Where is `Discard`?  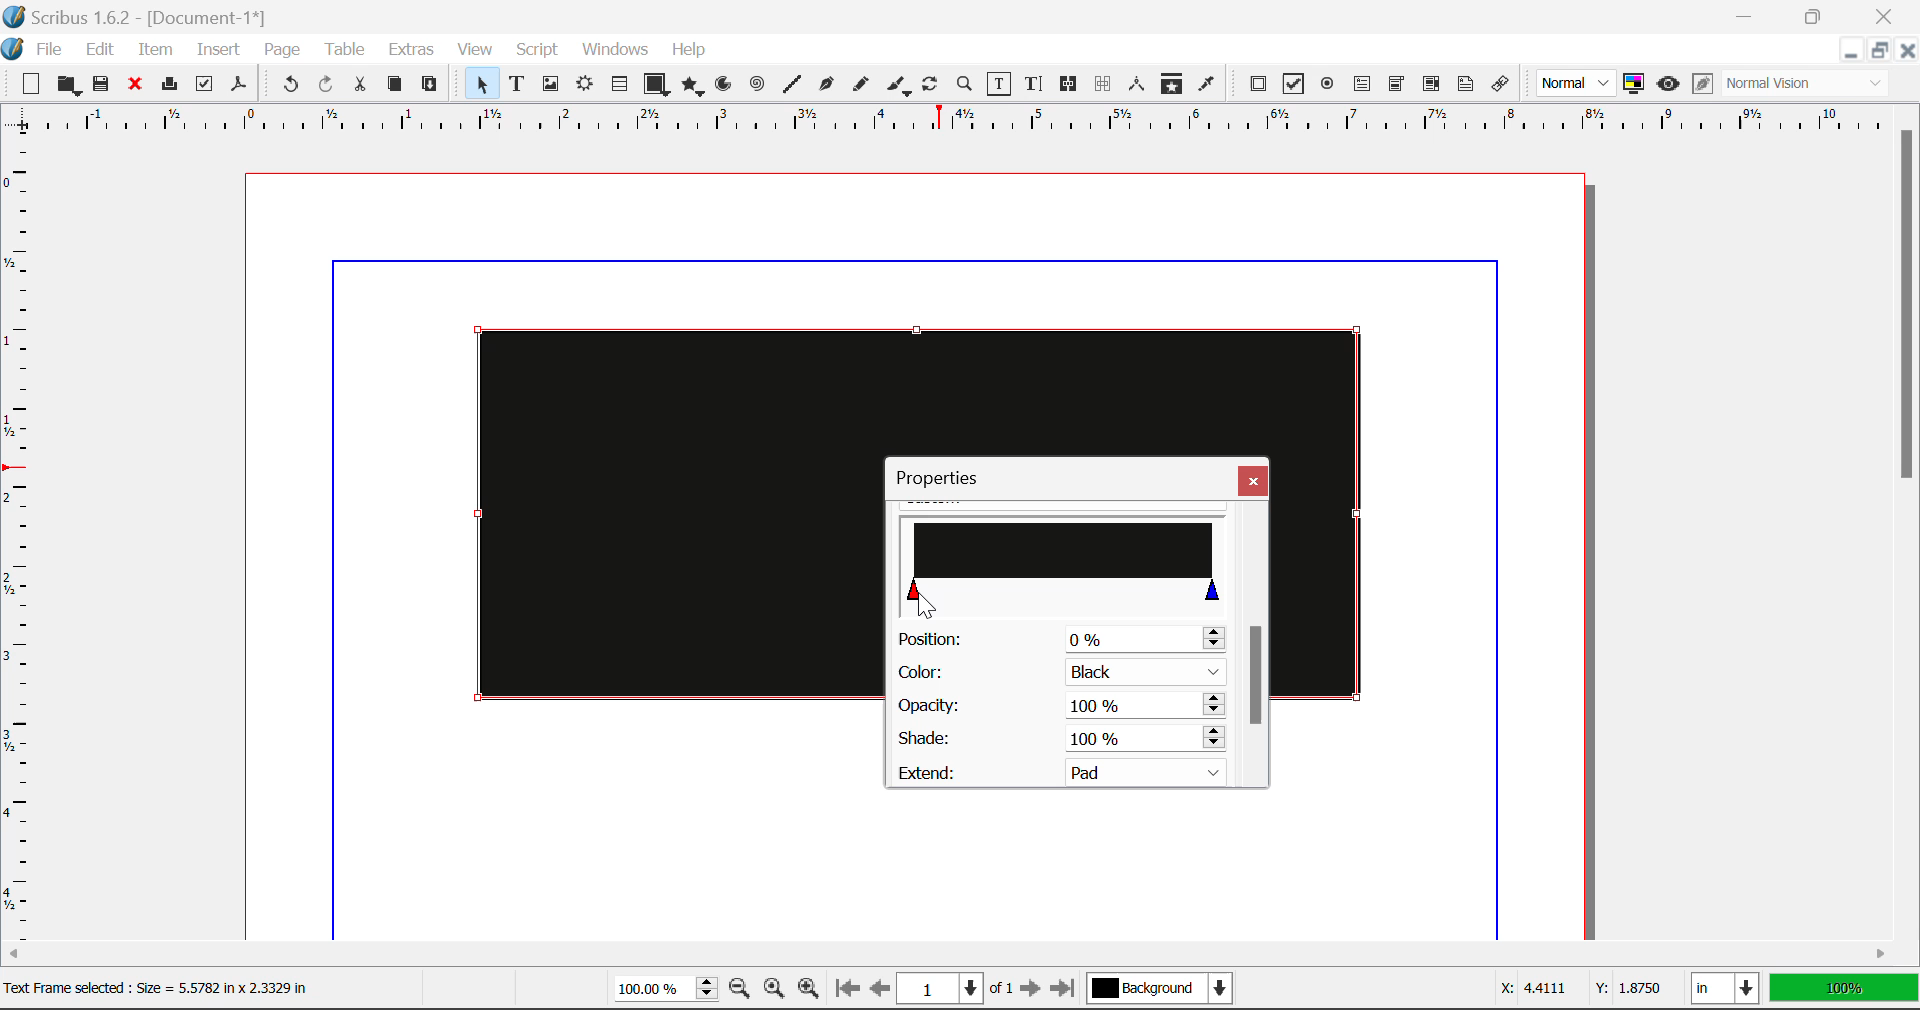 Discard is located at coordinates (134, 86).